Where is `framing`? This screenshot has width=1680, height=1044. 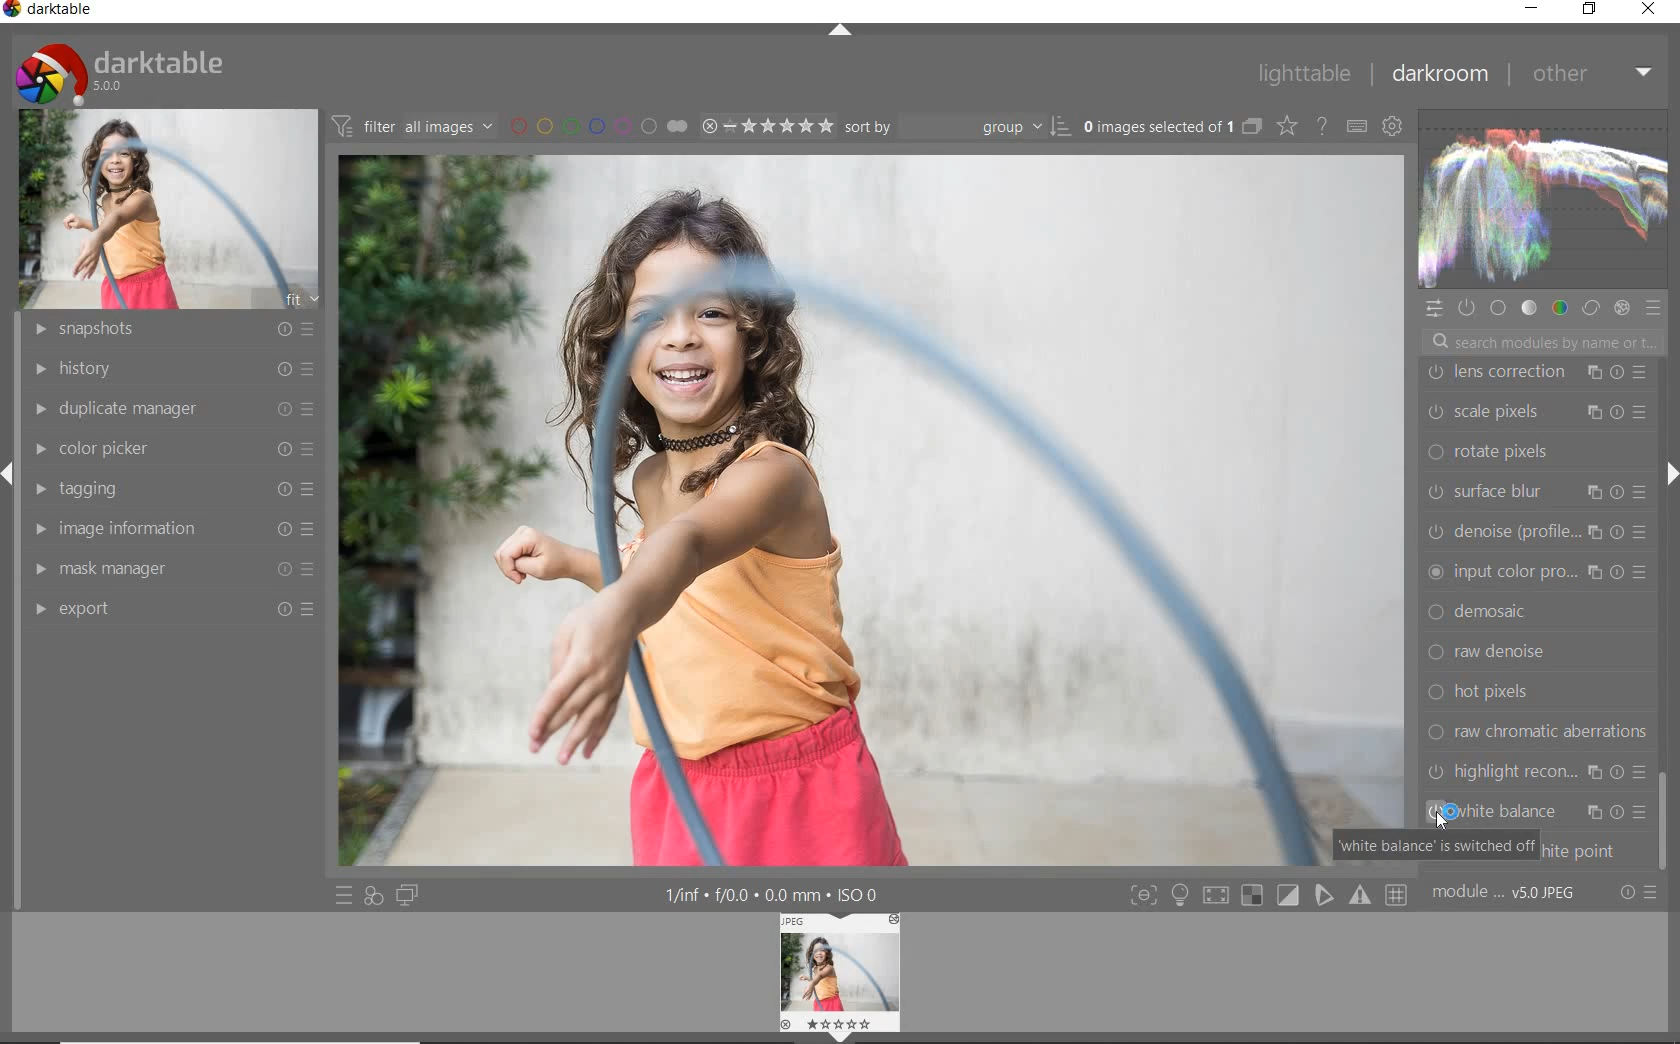 framing is located at coordinates (1536, 412).